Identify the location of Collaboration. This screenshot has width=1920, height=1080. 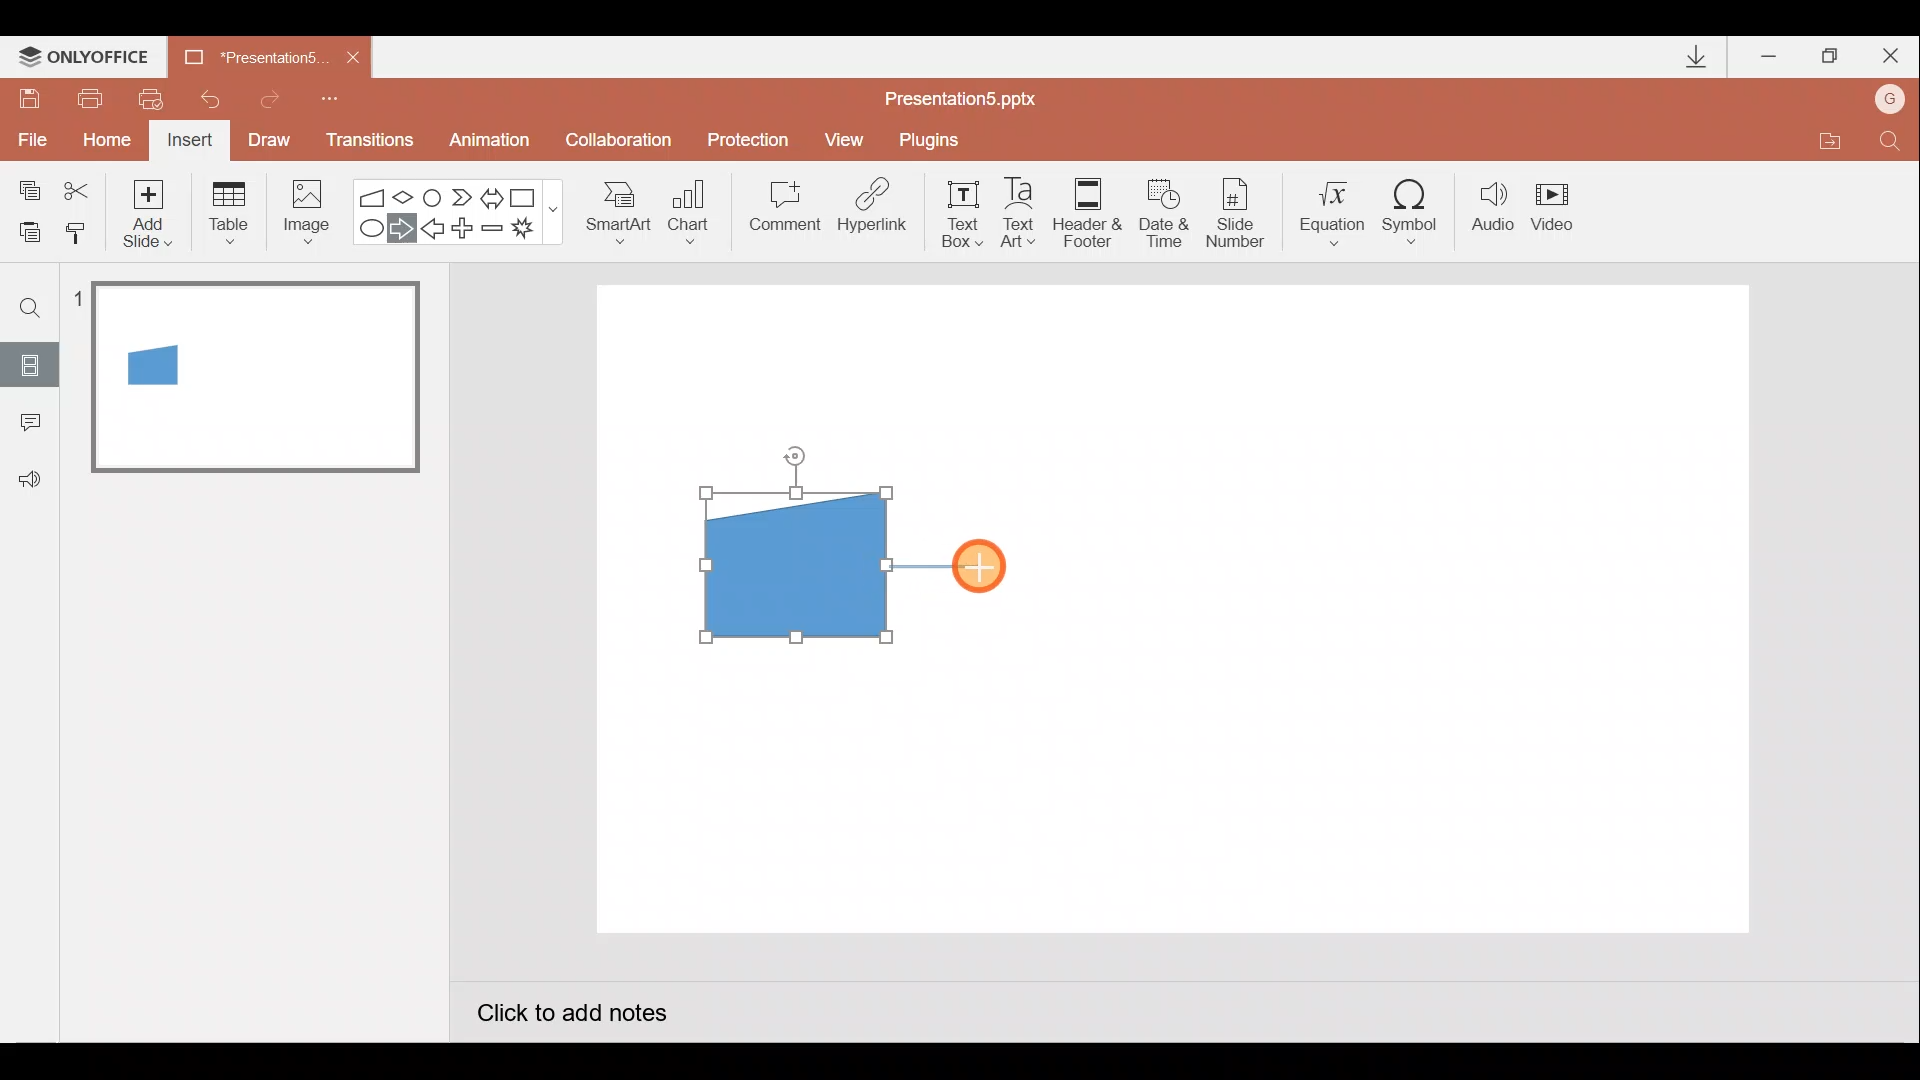
(623, 142).